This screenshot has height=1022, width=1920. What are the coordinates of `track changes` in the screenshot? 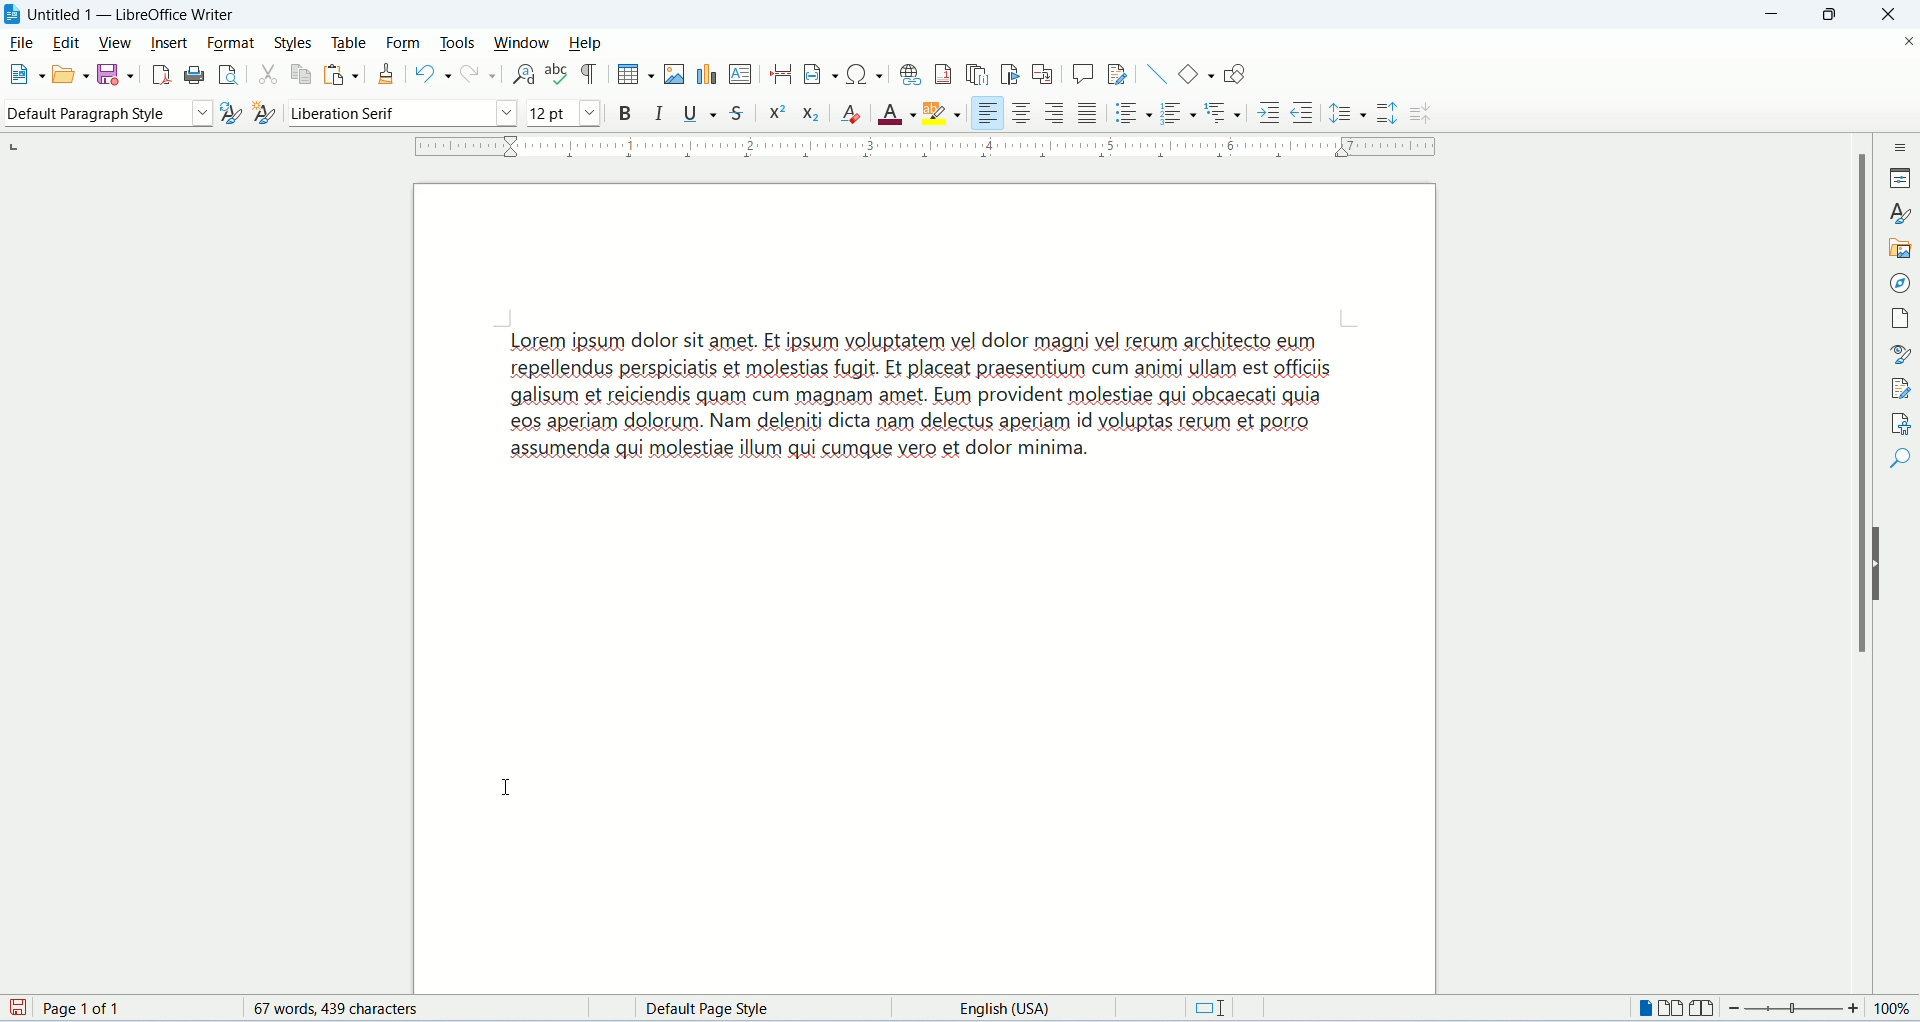 It's located at (1120, 74).